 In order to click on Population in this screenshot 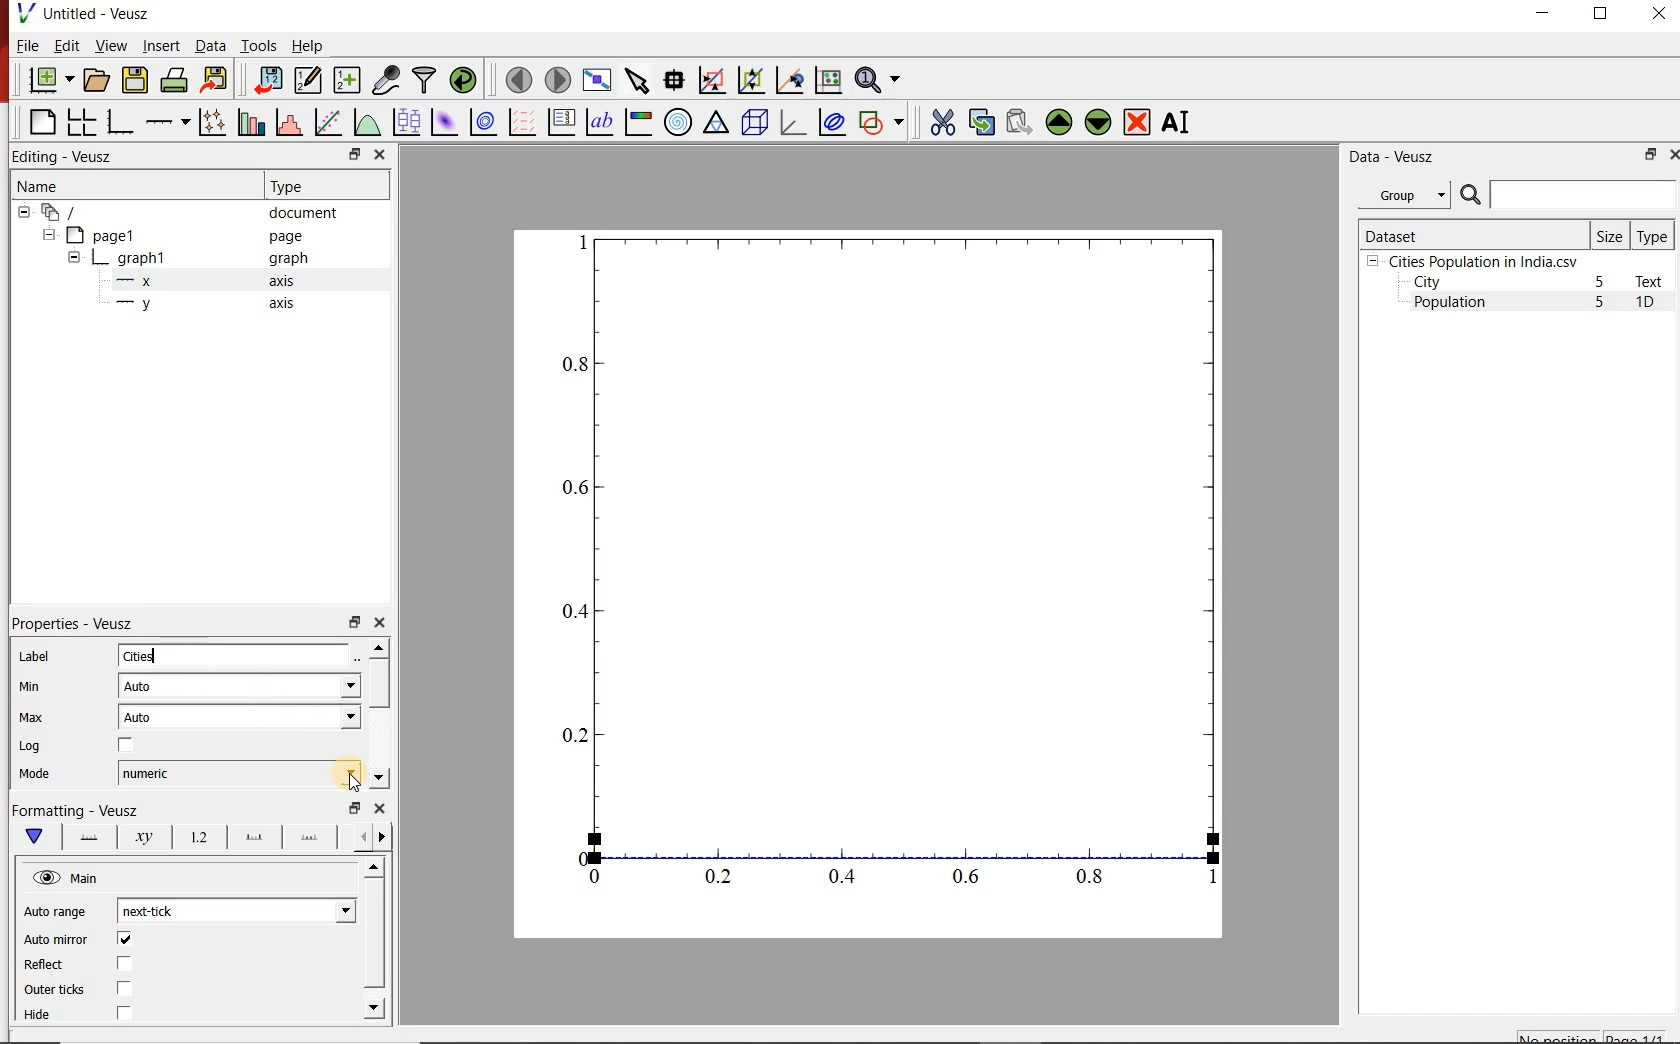, I will do `click(1450, 304)`.